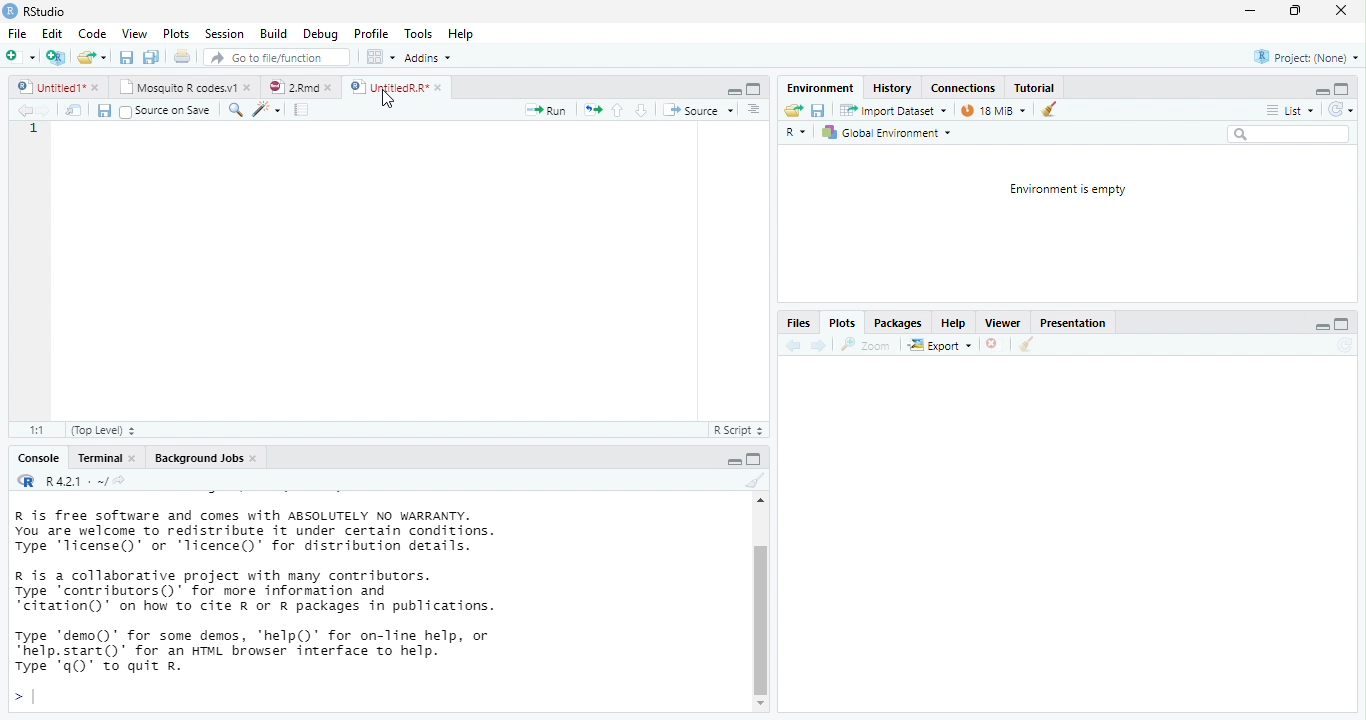  Describe the element at coordinates (1342, 88) in the screenshot. I see `maximize` at that location.